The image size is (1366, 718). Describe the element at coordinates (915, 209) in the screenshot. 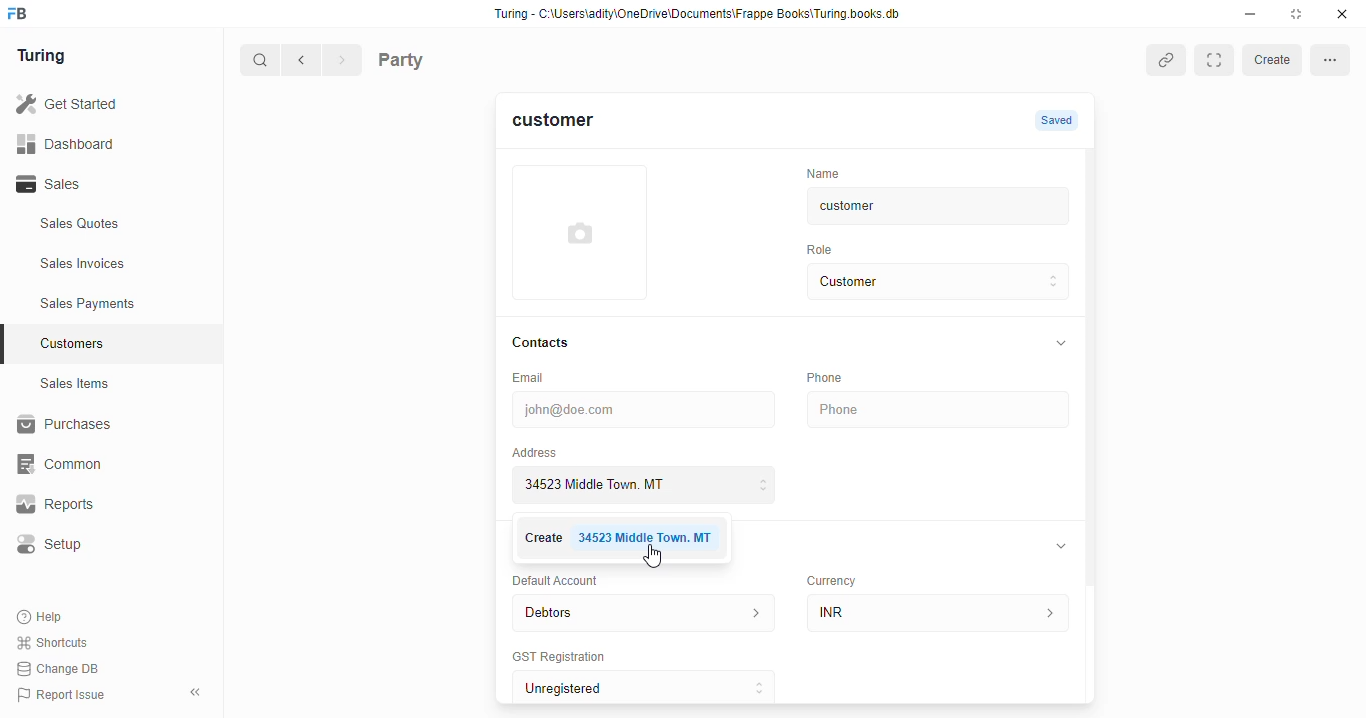

I see `customer` at that location.